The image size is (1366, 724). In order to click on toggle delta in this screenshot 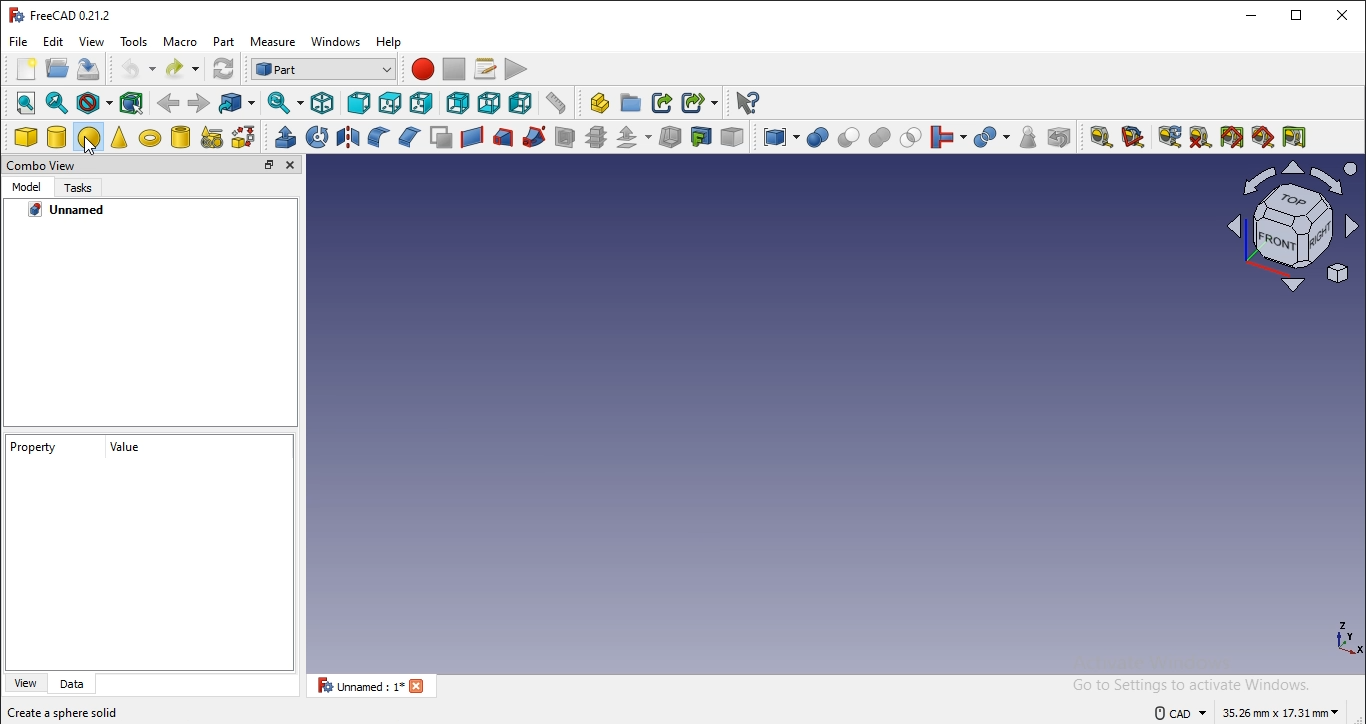, I will do `click(1293, 136)`.